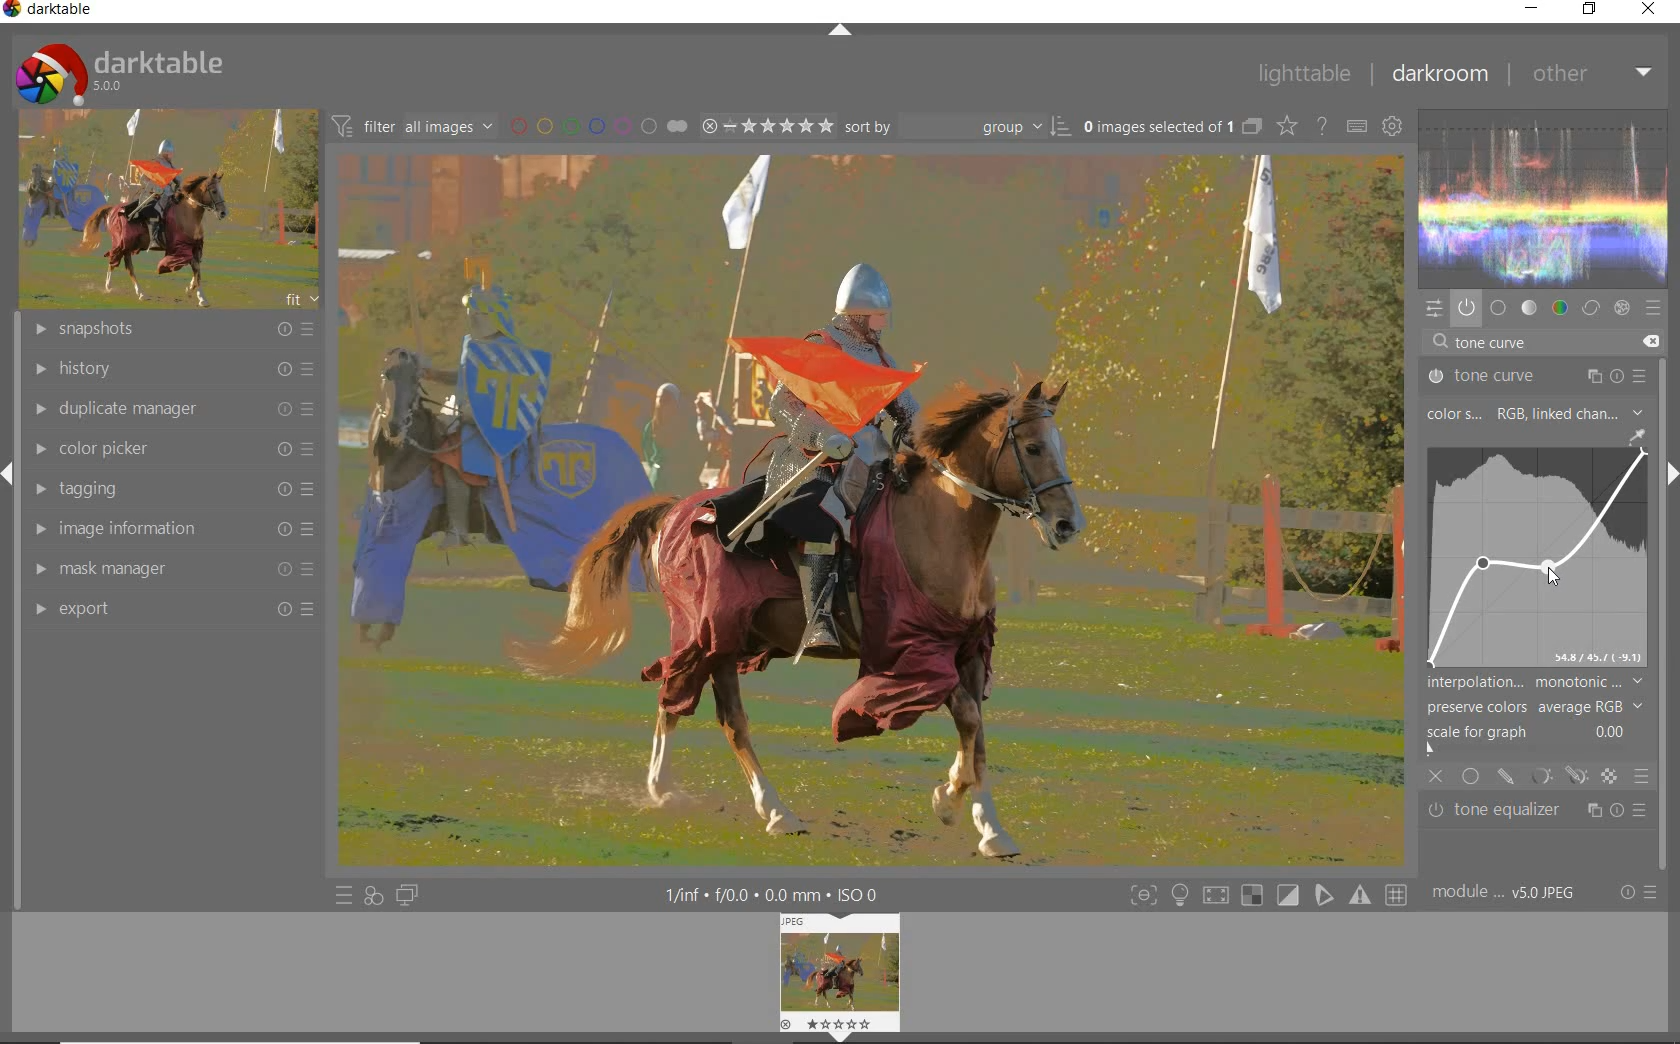 The width and height of the screenshot is (1680, 1044). What do you see at coordinates (1544, 196) in the screenshot?
I see `waveform` at bounding box center [1544, 196].